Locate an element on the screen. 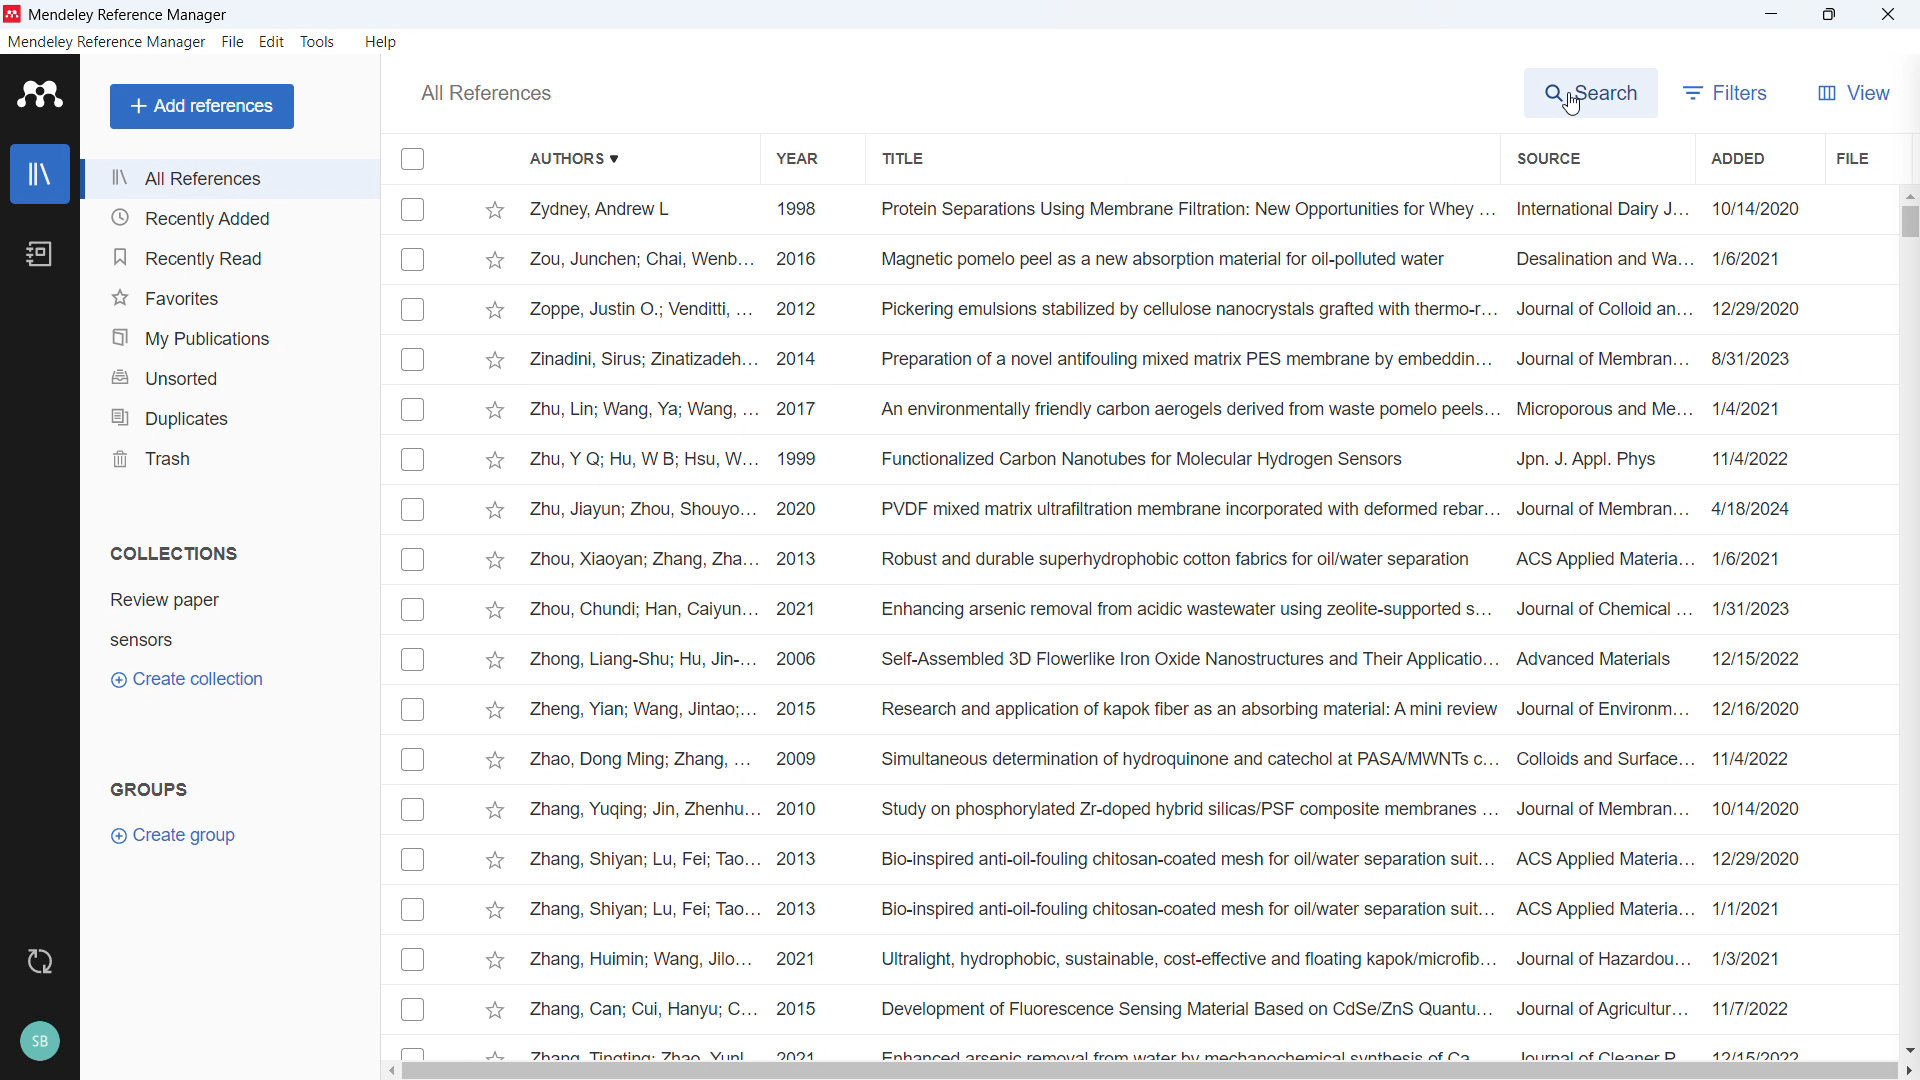 The height and width of the screenshot is (1080, 1920). Search  is located at coordinates (1587, 92).